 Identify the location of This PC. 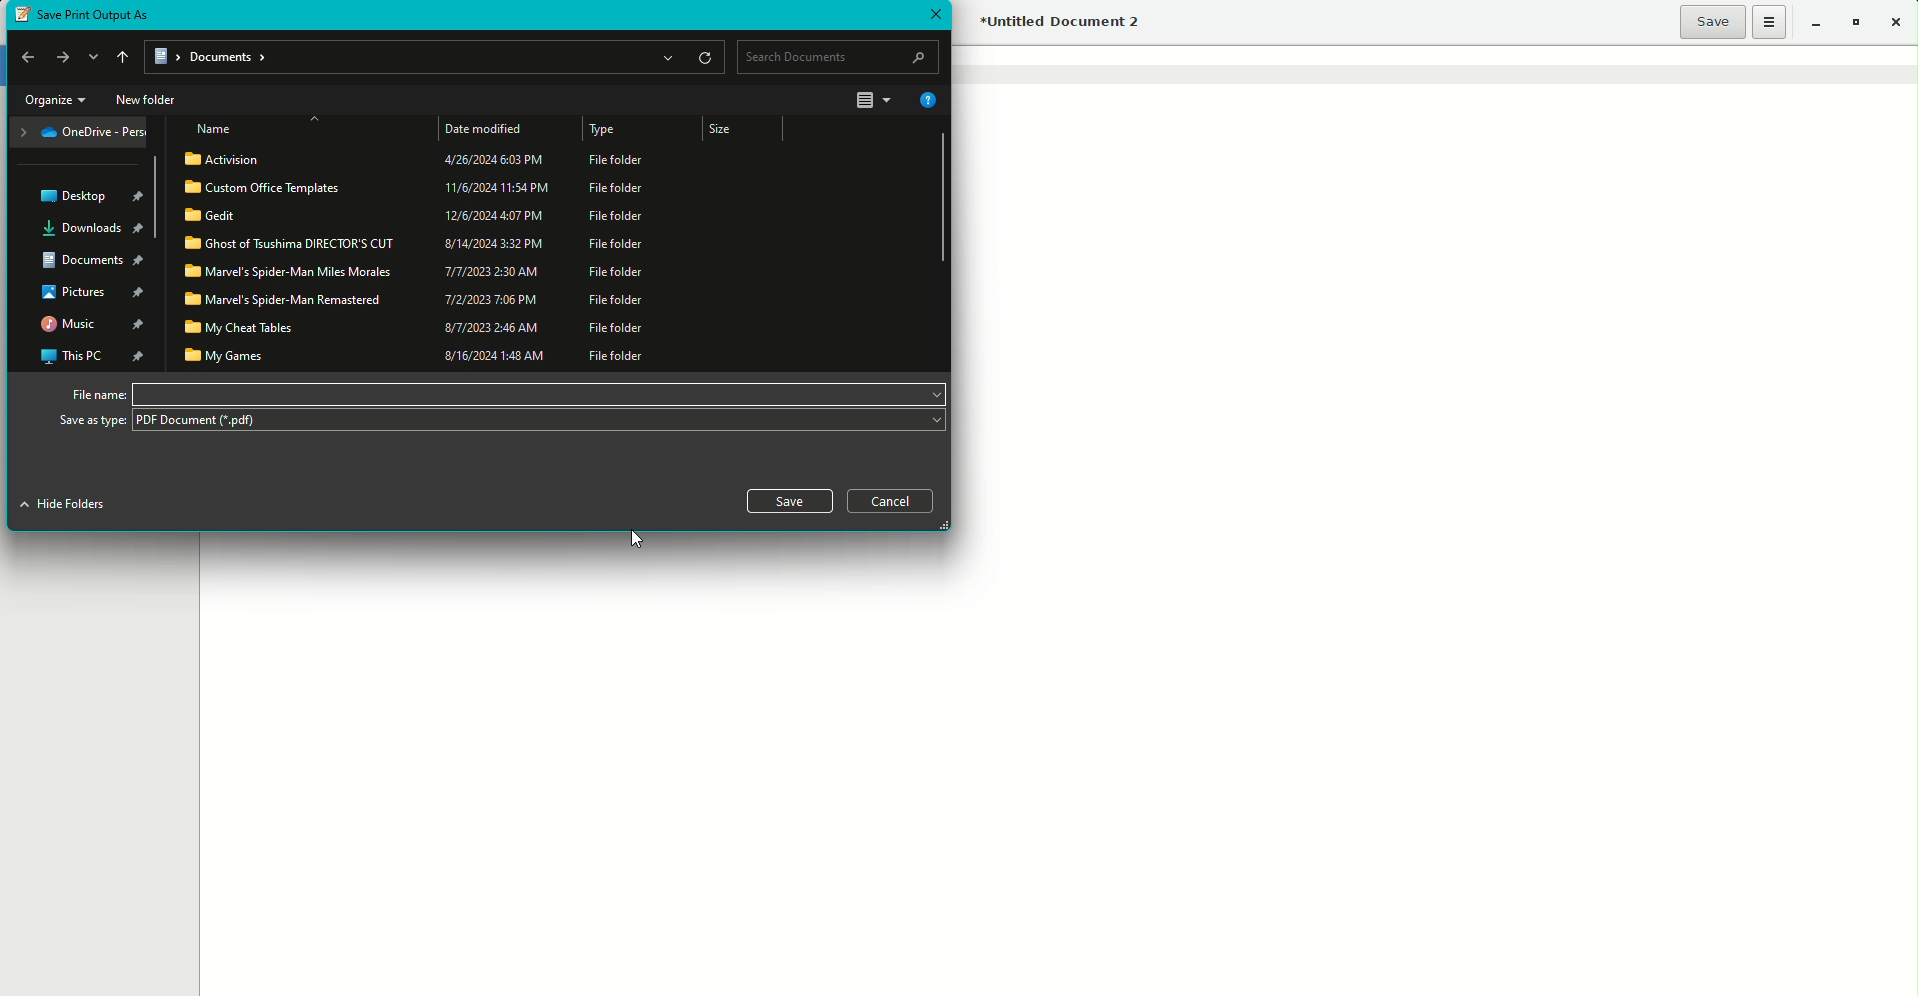
(91, 354).